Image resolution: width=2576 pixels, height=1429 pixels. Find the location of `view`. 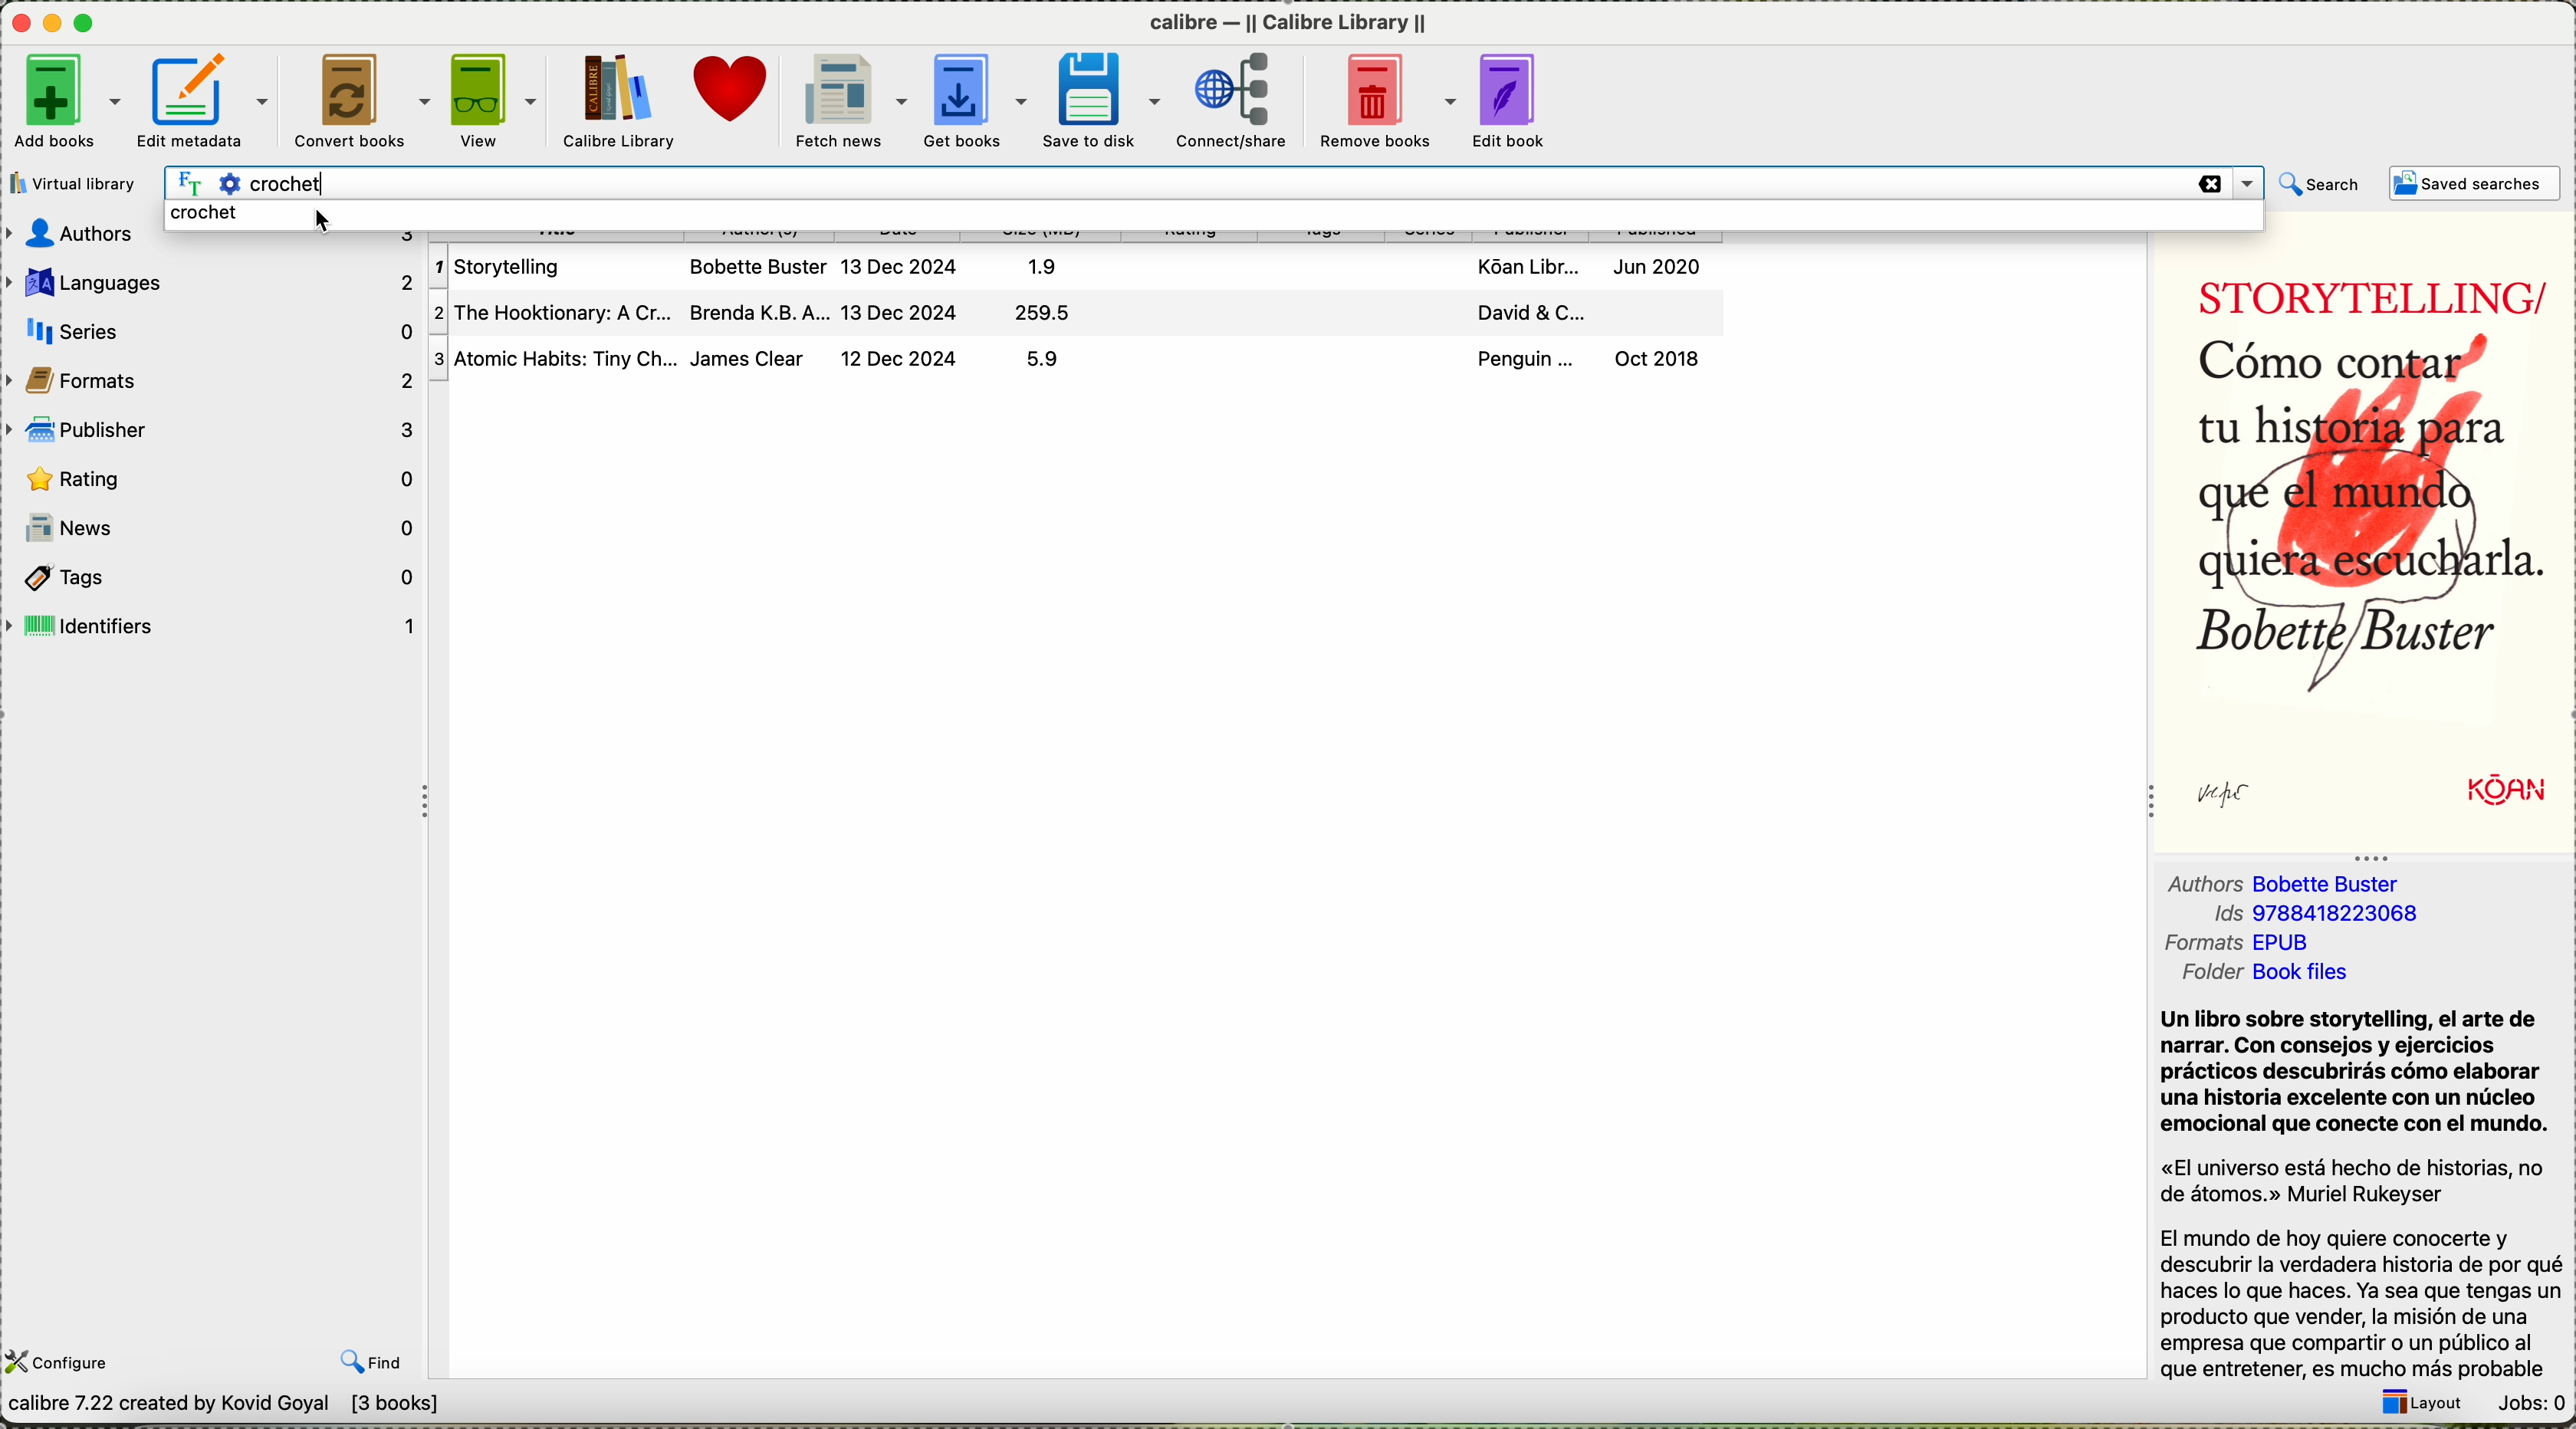

view is located at coordinates (496, 97).